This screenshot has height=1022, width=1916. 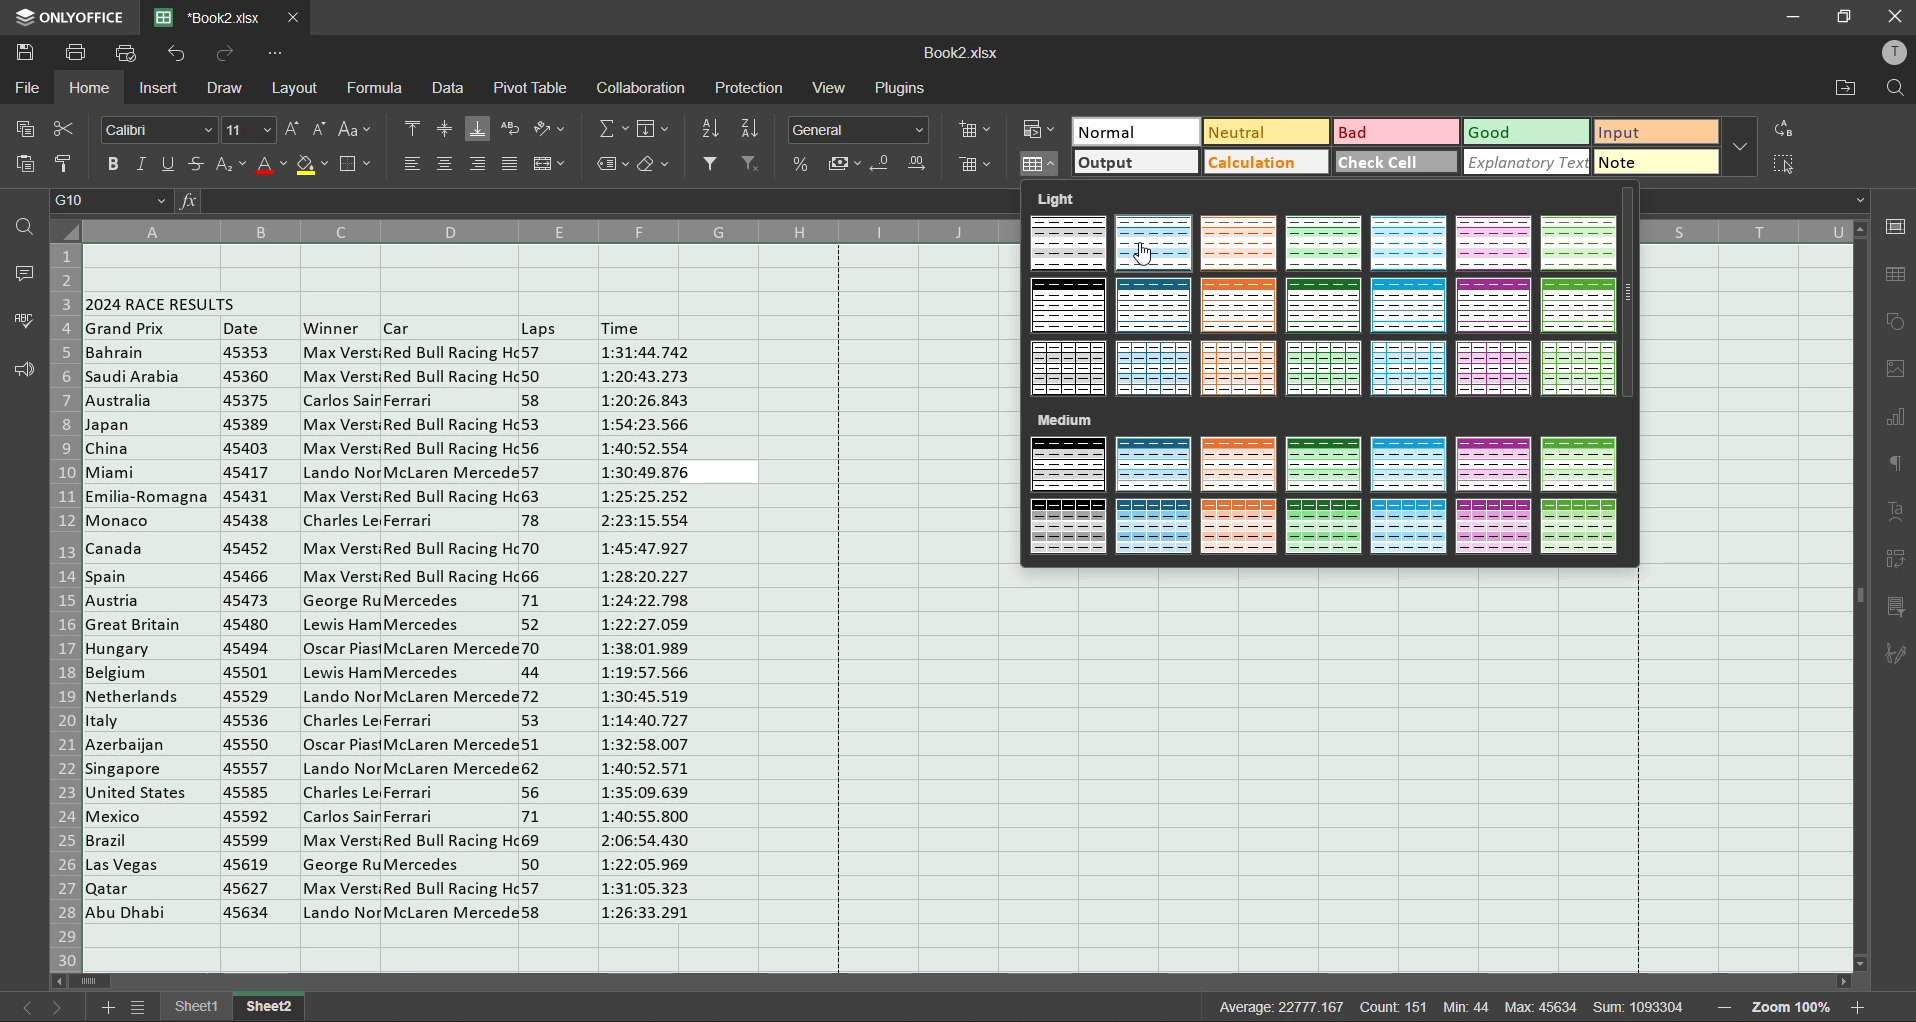 I want to click on laps, so click(x=545, y=633).